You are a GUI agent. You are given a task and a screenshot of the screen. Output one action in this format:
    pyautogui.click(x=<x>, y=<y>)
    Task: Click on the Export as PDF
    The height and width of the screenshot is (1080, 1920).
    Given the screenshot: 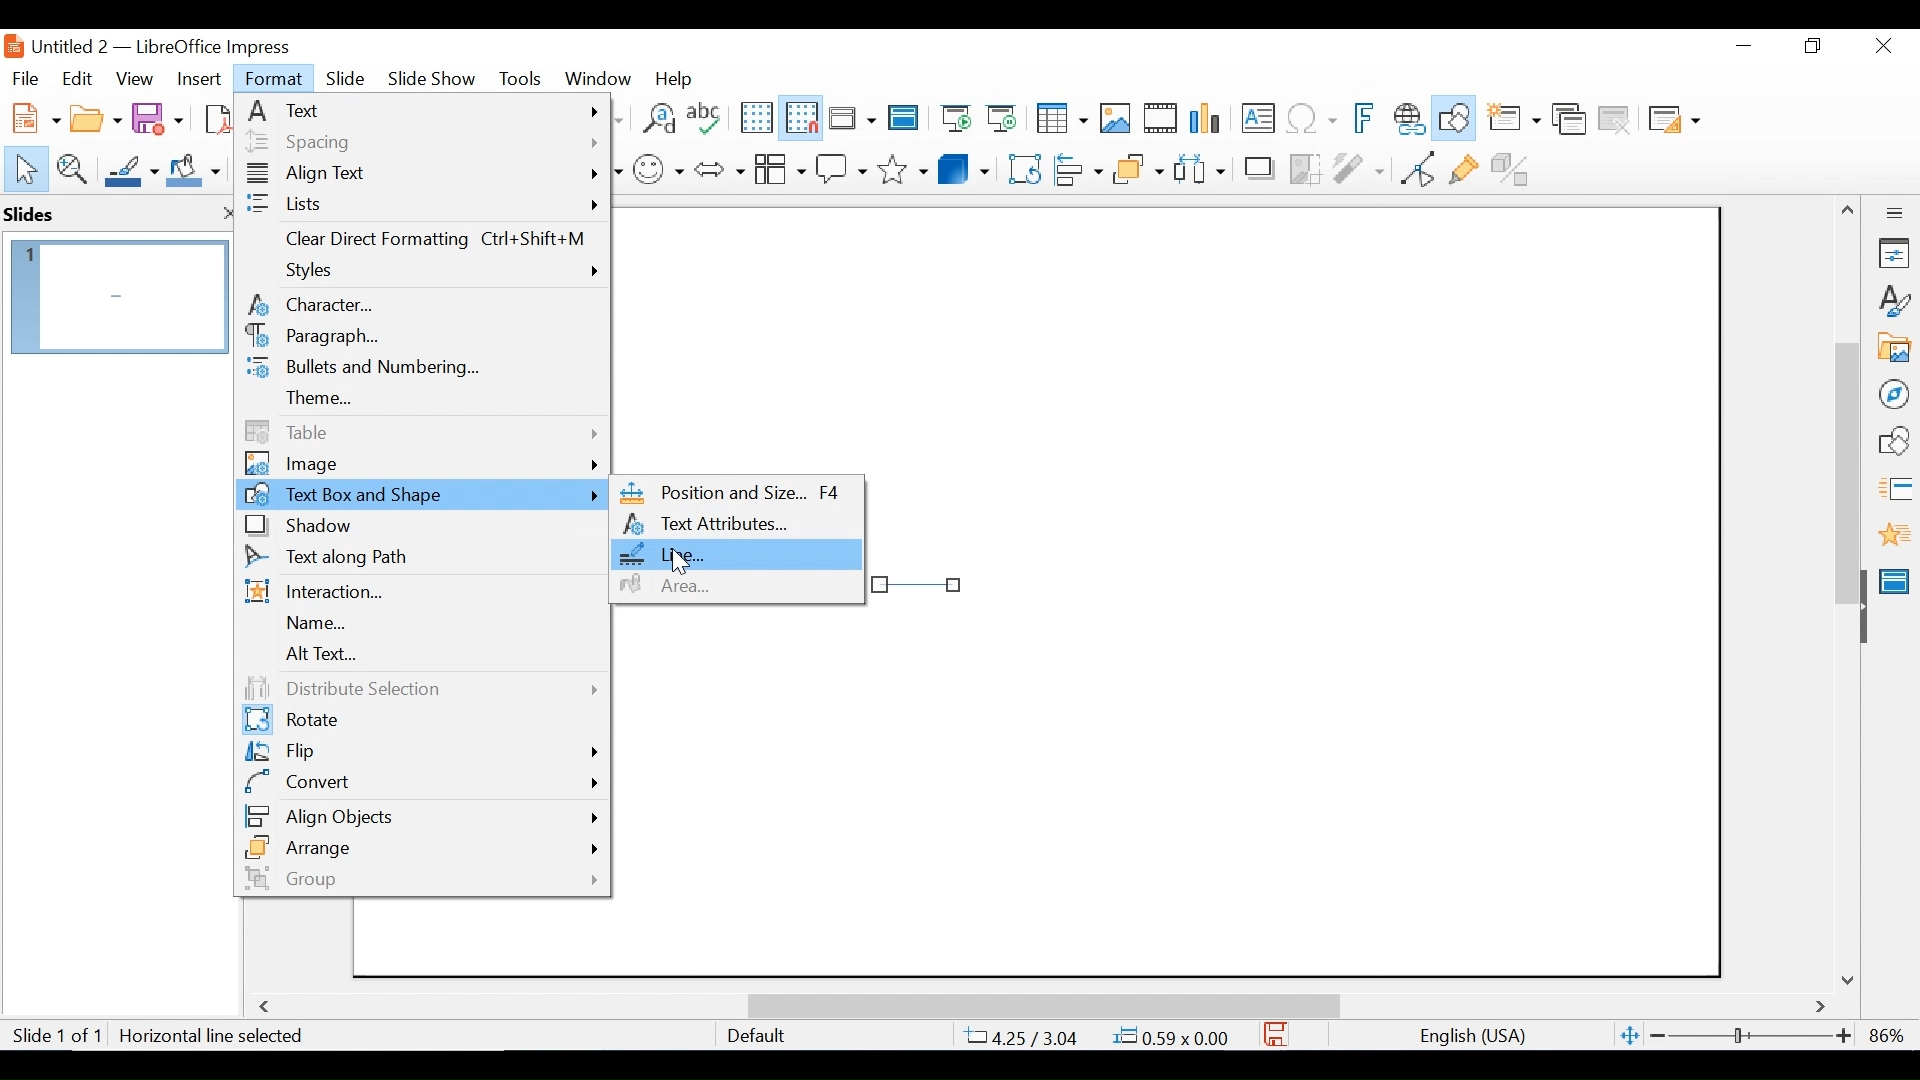 What is the action you would take?
    pyautogui.click(x=215, y=116)
    